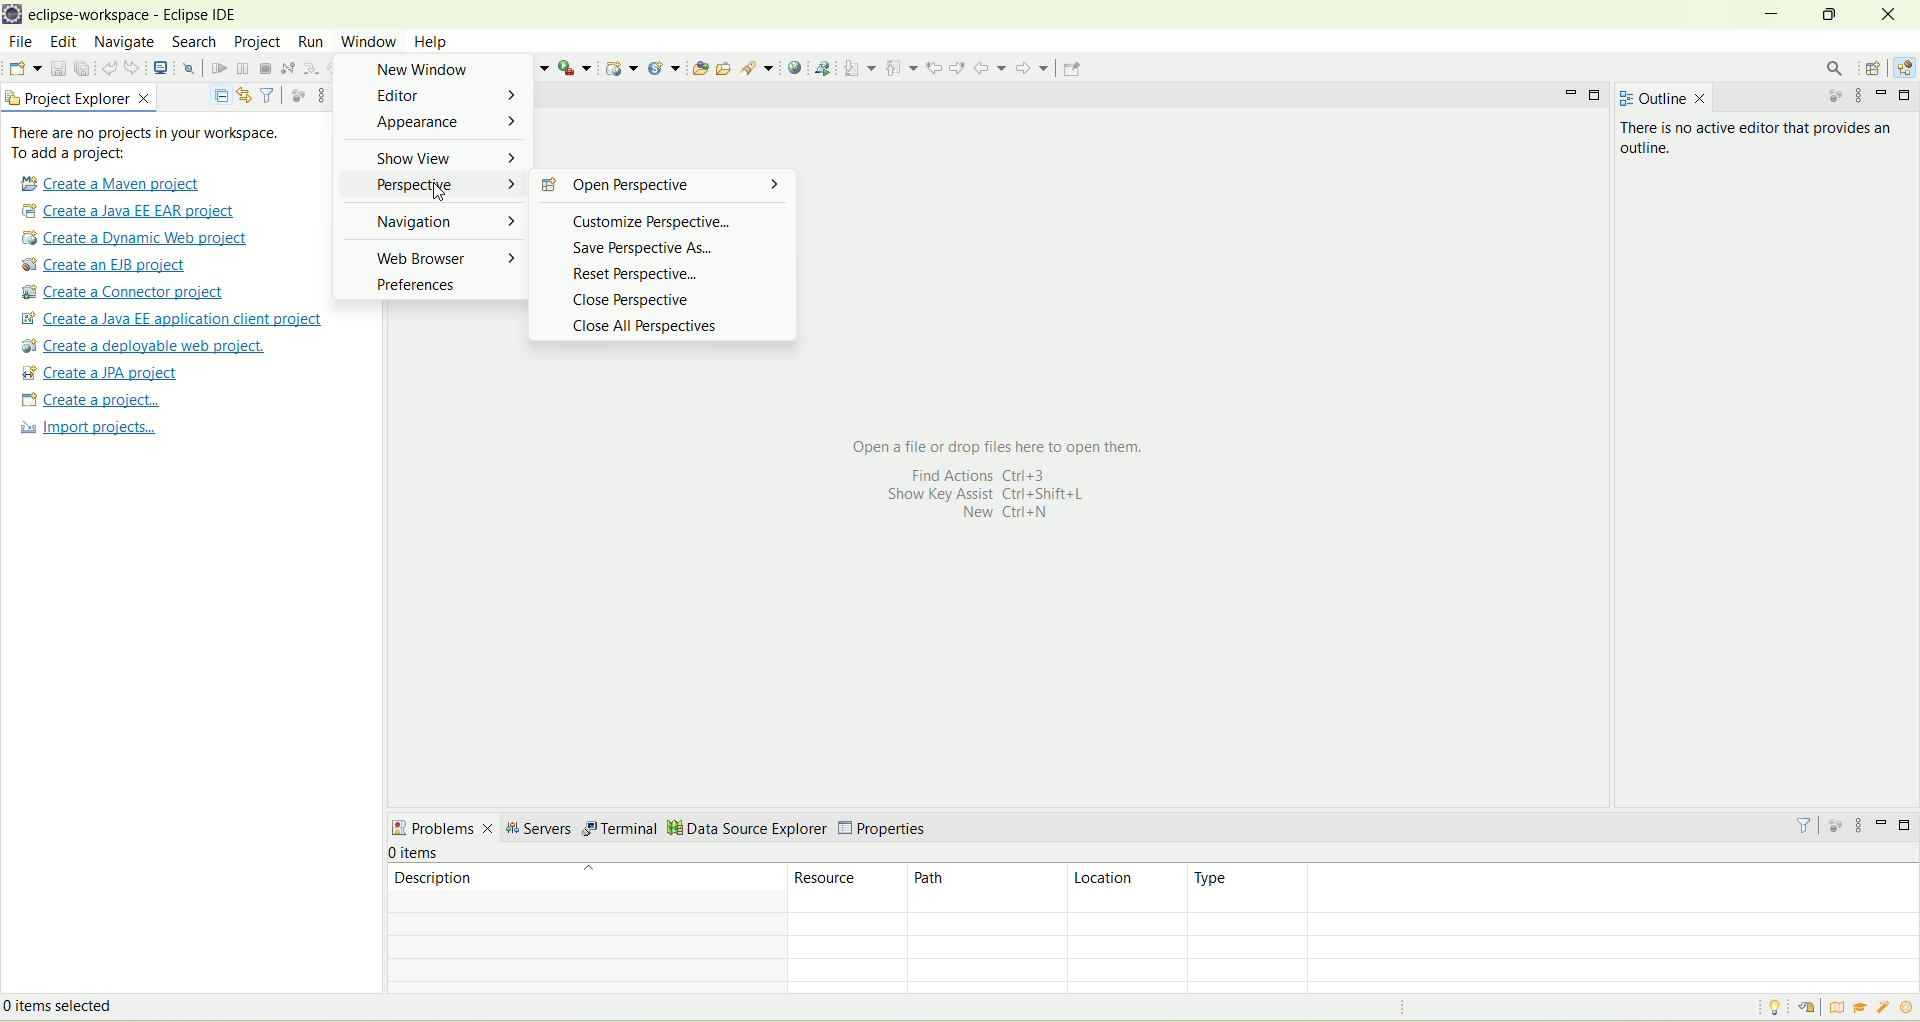 The width and height of the screenshot is (1920, 1022). Describe the element at coordinates (583, 886) in the screenshot. I see `description` at that location.